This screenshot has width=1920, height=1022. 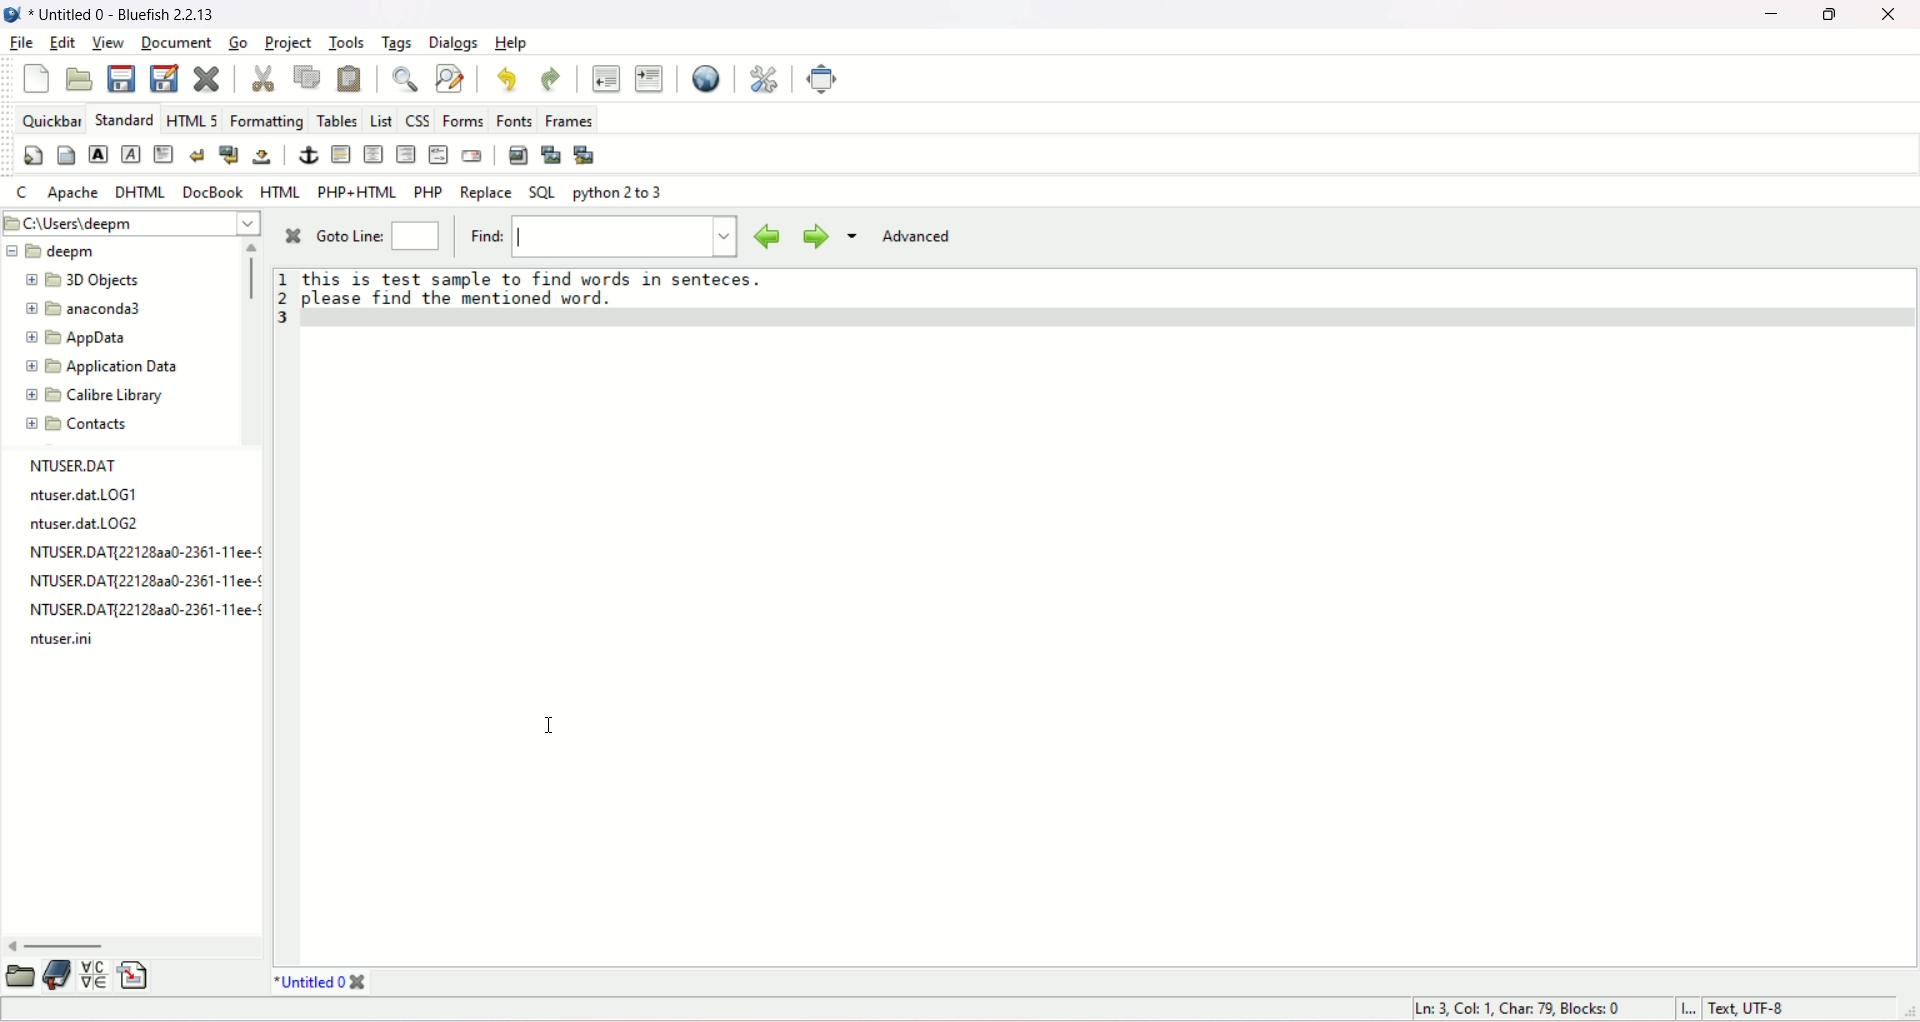 I want to click on close, so click(x=1893, y=15).